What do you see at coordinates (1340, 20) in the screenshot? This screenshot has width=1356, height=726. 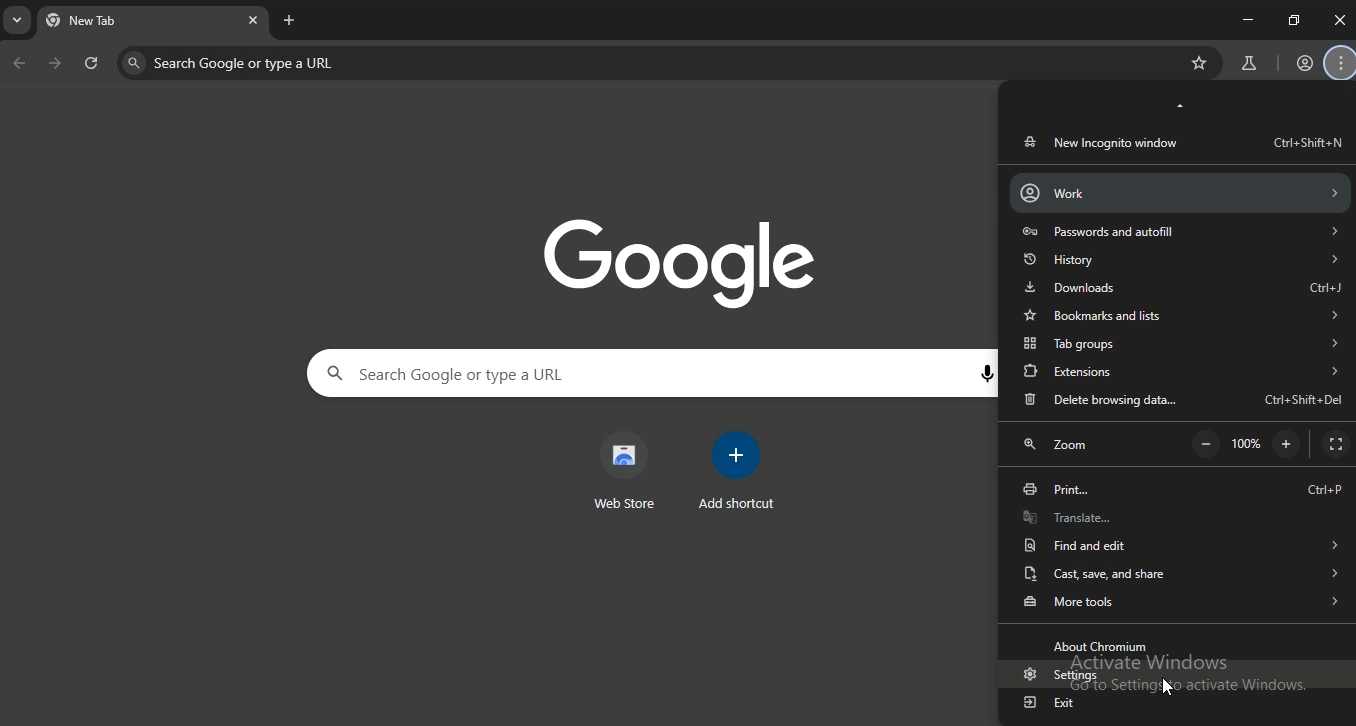 I see `close` at bounding box center [1340, 20].